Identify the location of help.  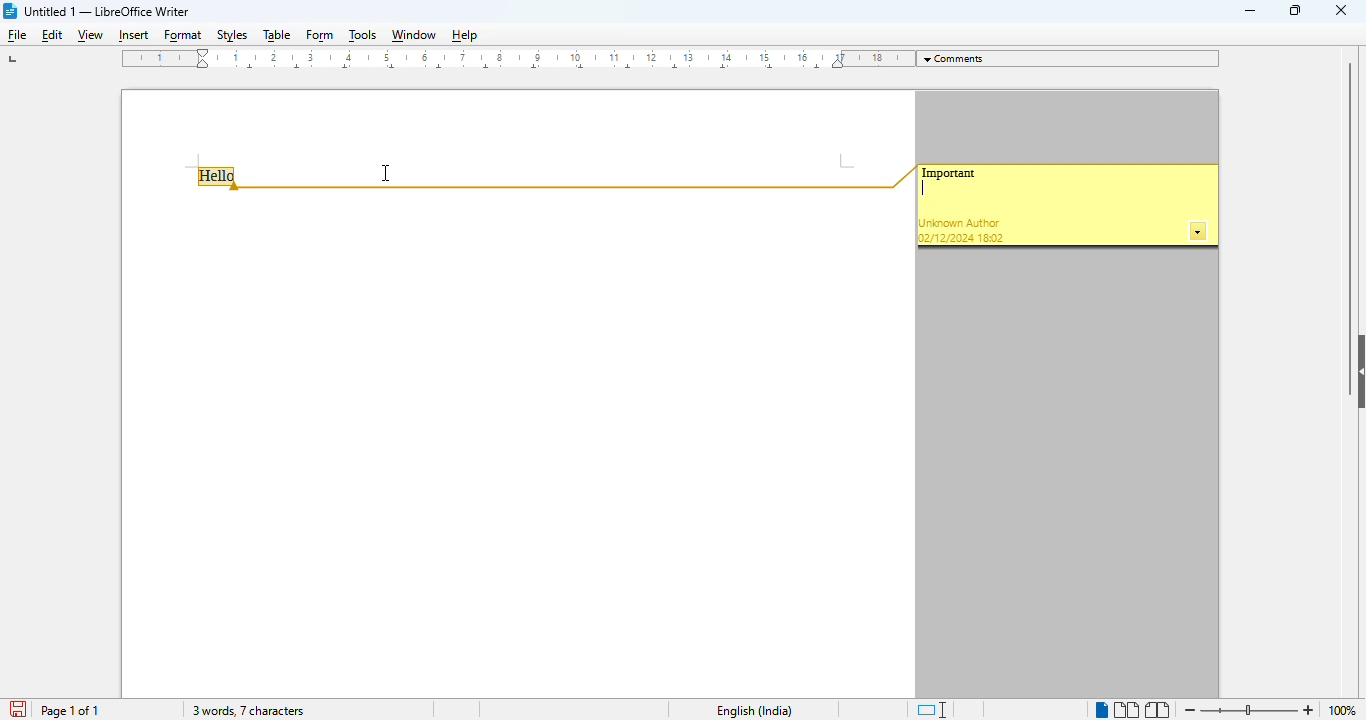
(464, 35).